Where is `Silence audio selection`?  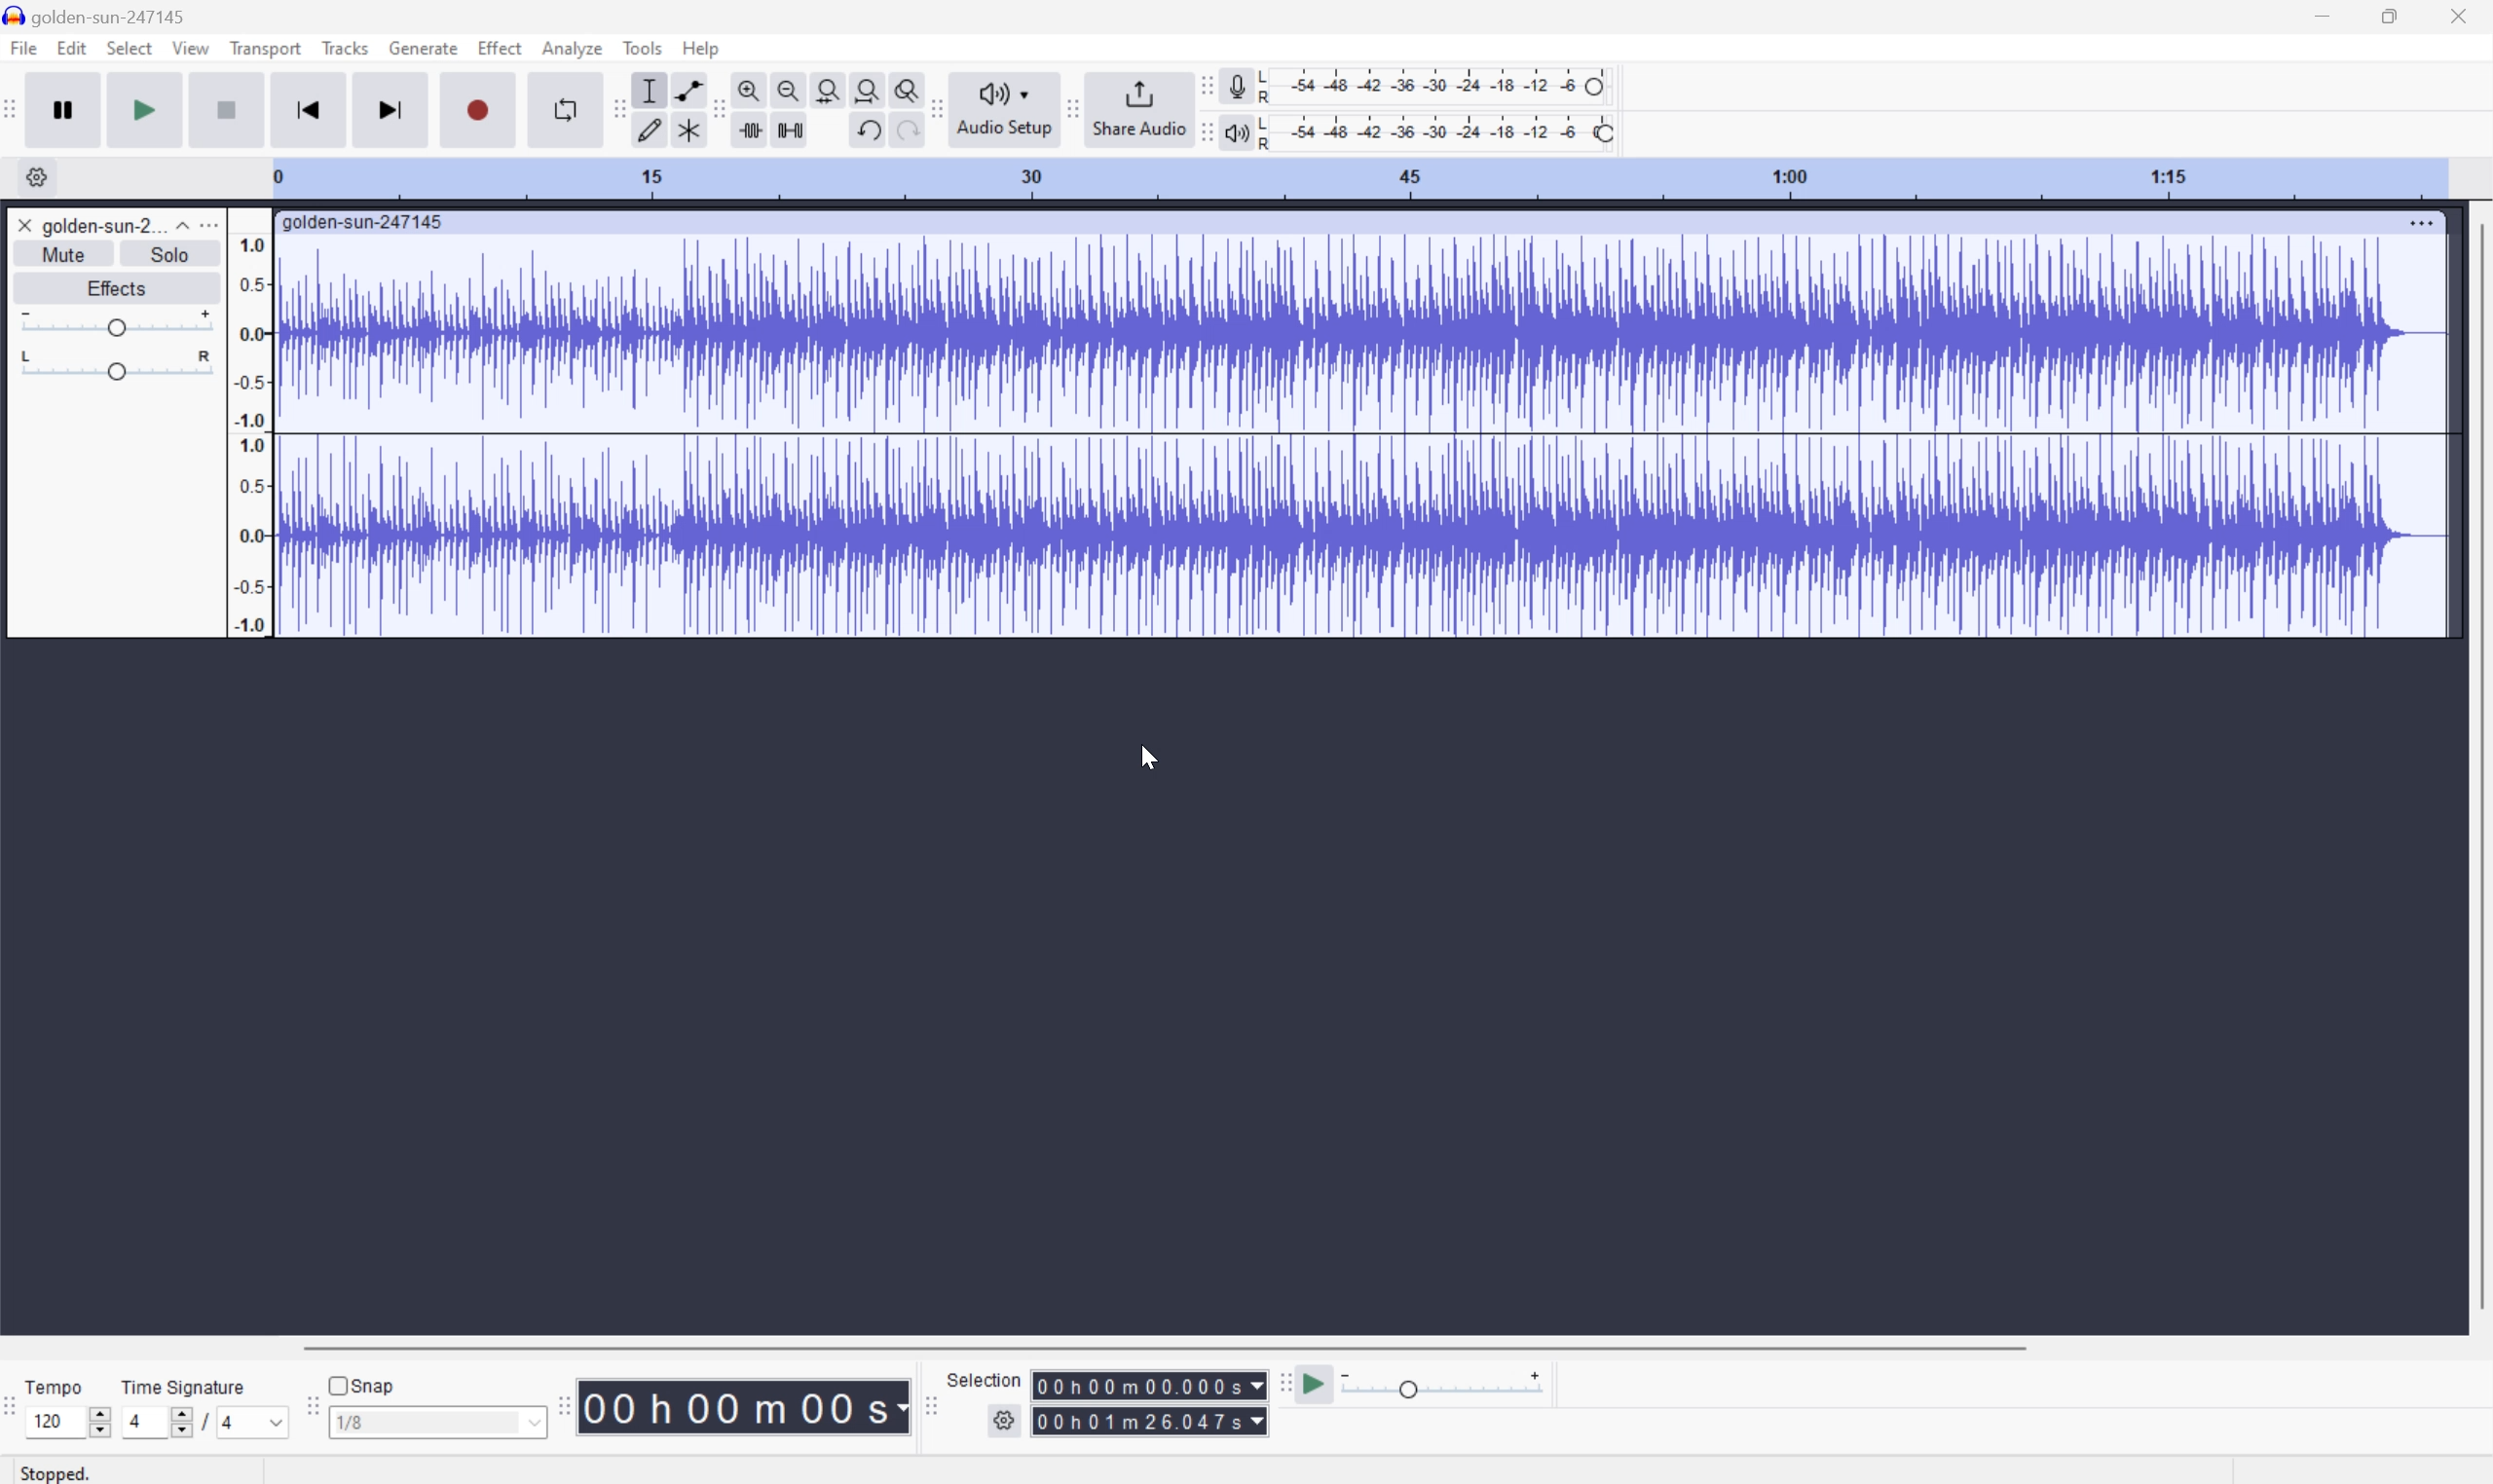 Silence audio selection is located at coordinates (790, 130).